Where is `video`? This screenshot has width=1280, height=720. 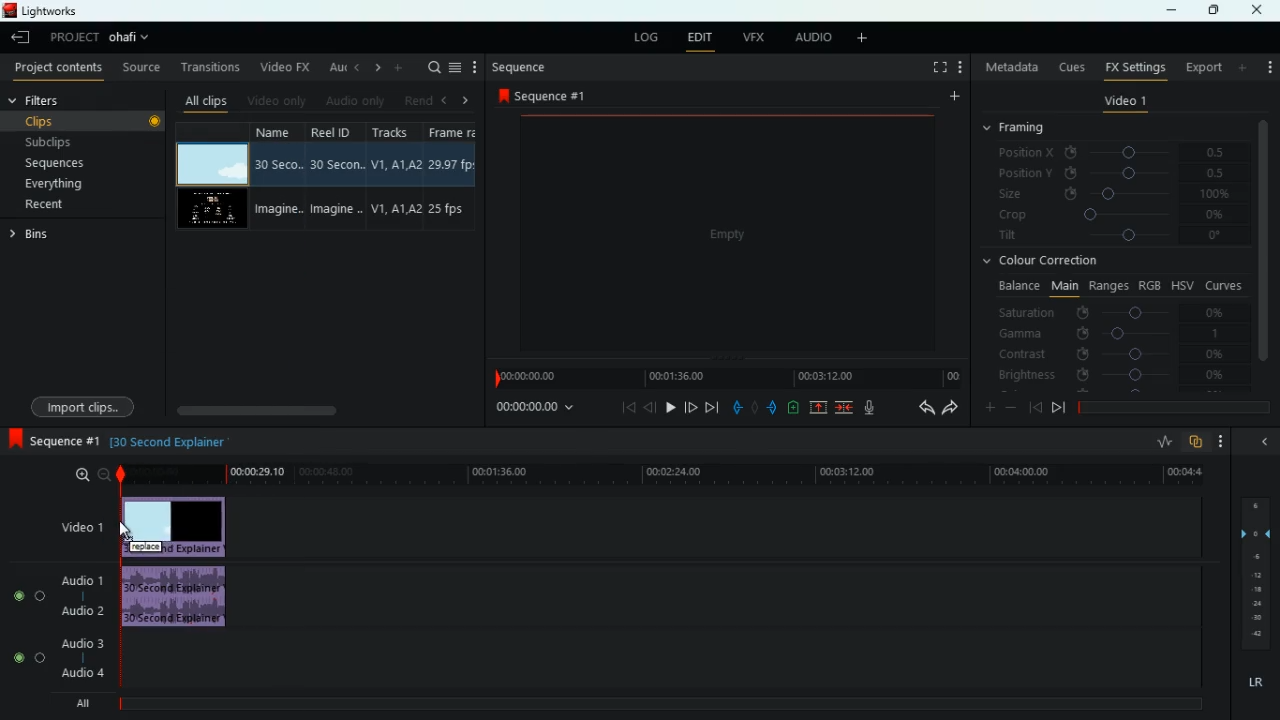
video is located at coordinates (721, 233).